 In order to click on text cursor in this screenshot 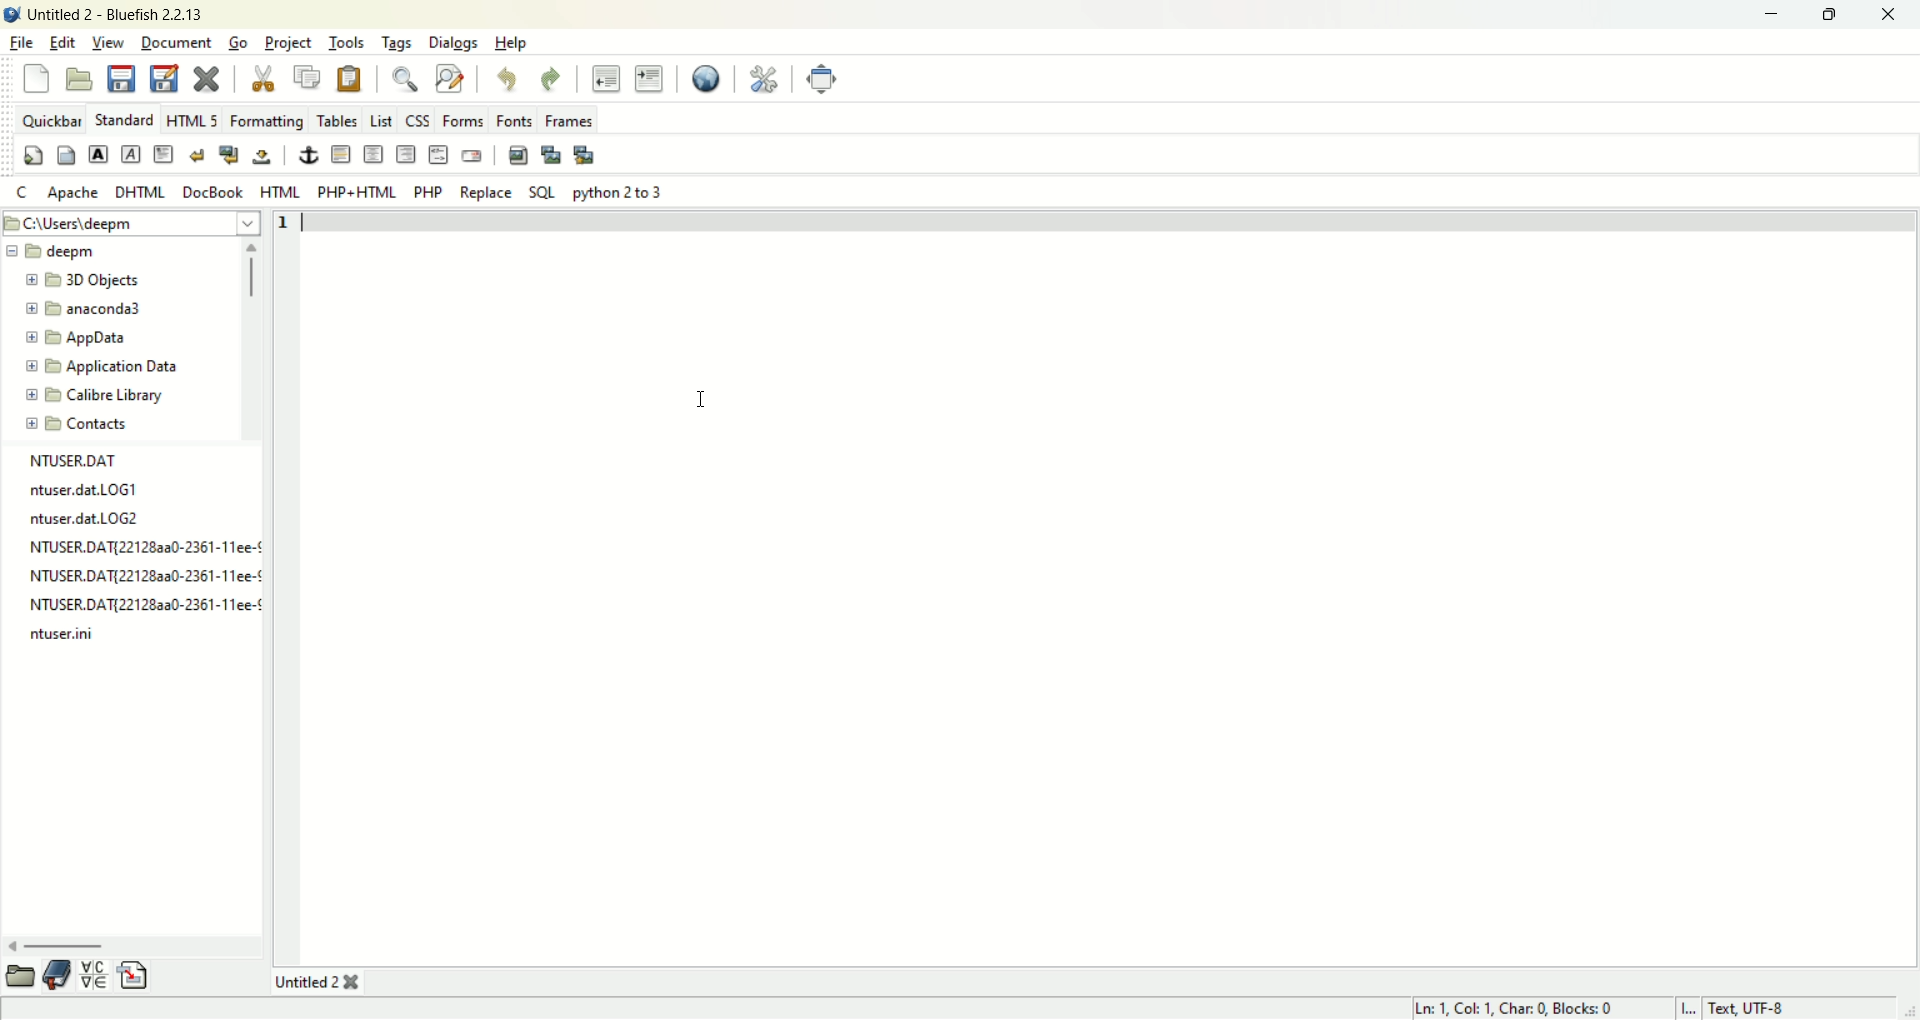, I will do `click(702, 399)`.